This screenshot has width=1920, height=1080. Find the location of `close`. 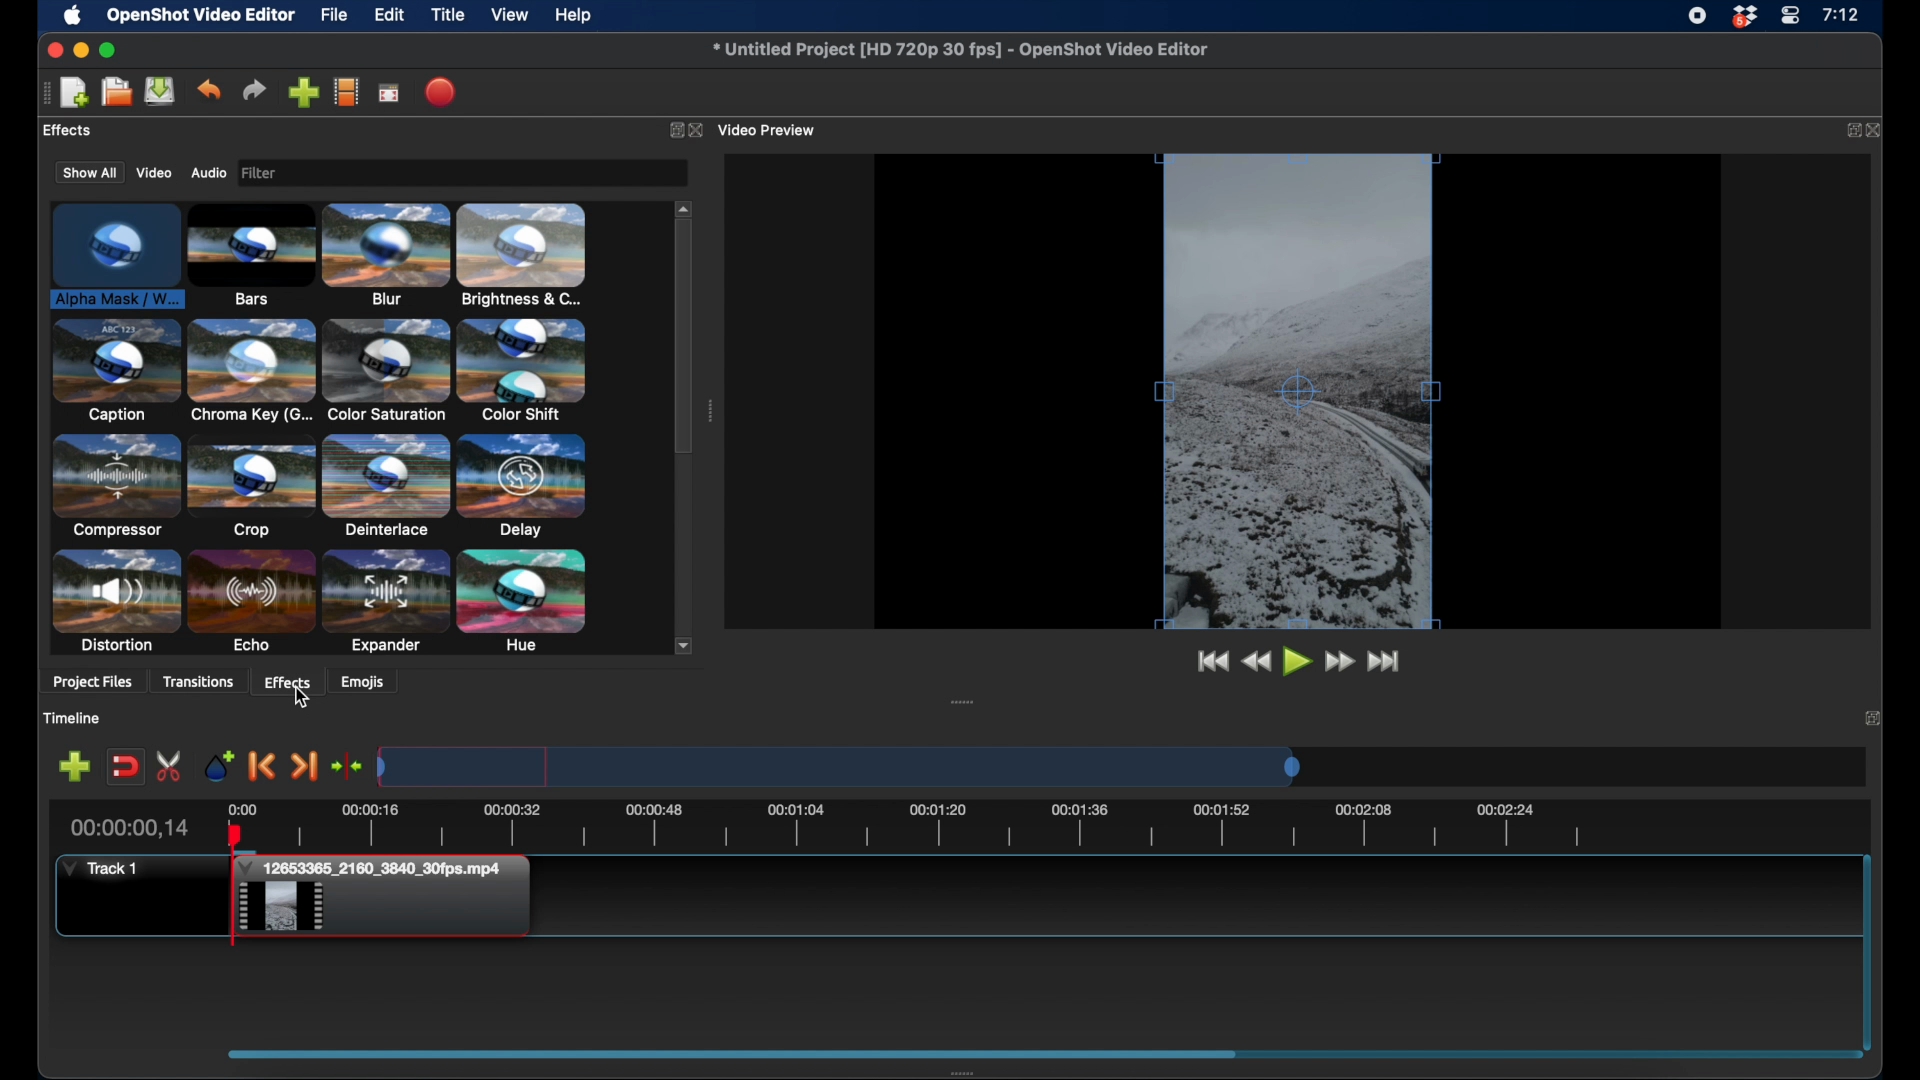

close is located at coordinates (1879, 131).